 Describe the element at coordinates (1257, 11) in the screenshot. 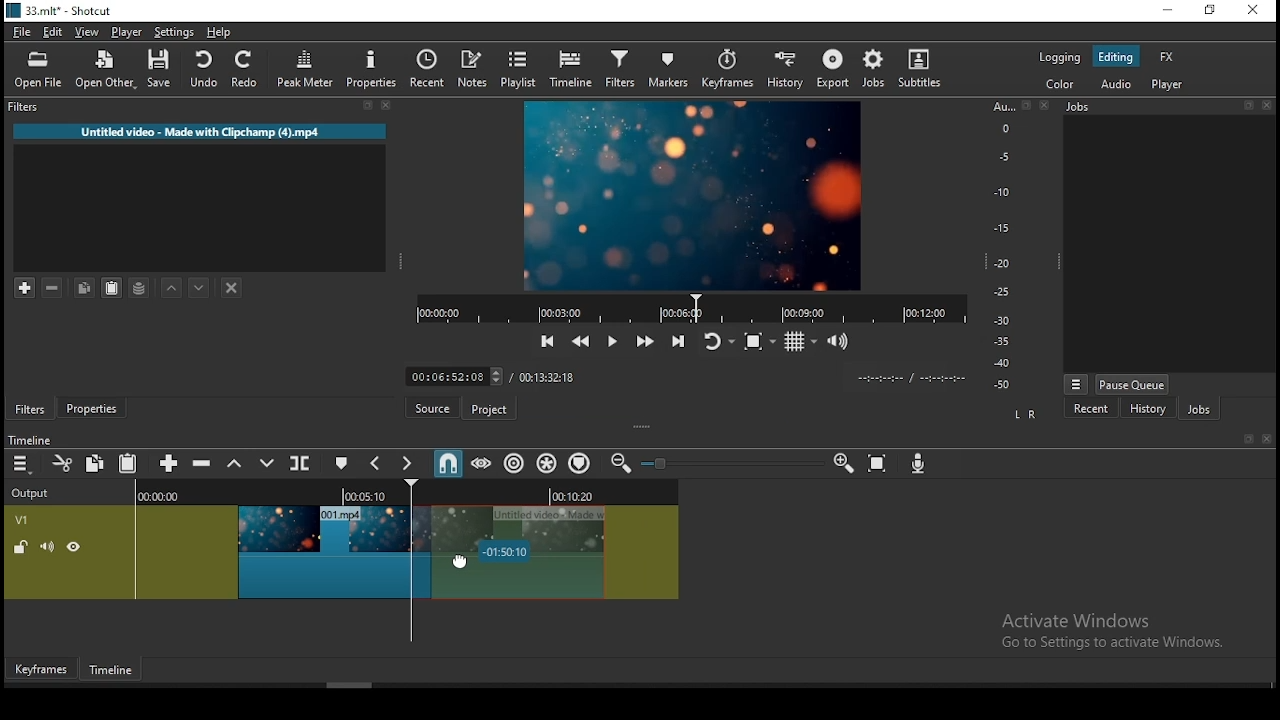

I see `close` at that location.